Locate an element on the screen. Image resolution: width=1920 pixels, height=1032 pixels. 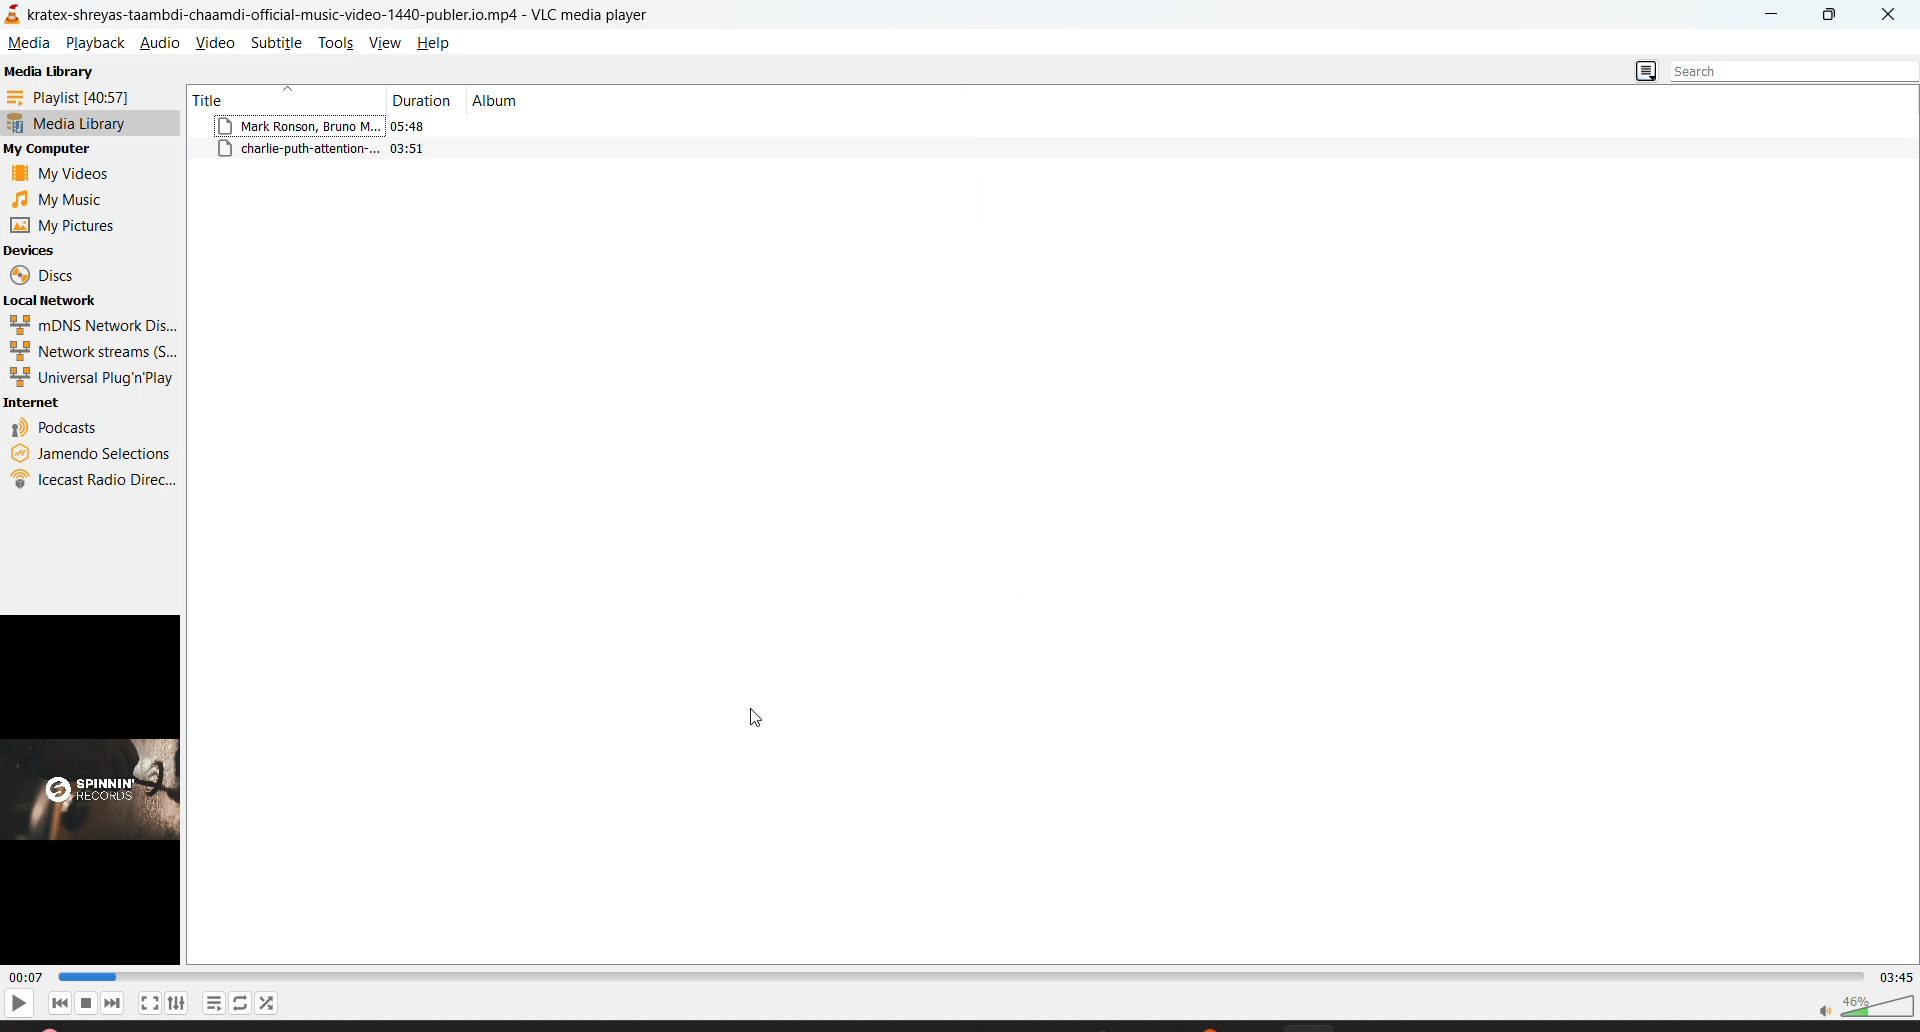
playback is located at coordinates (88, 45).